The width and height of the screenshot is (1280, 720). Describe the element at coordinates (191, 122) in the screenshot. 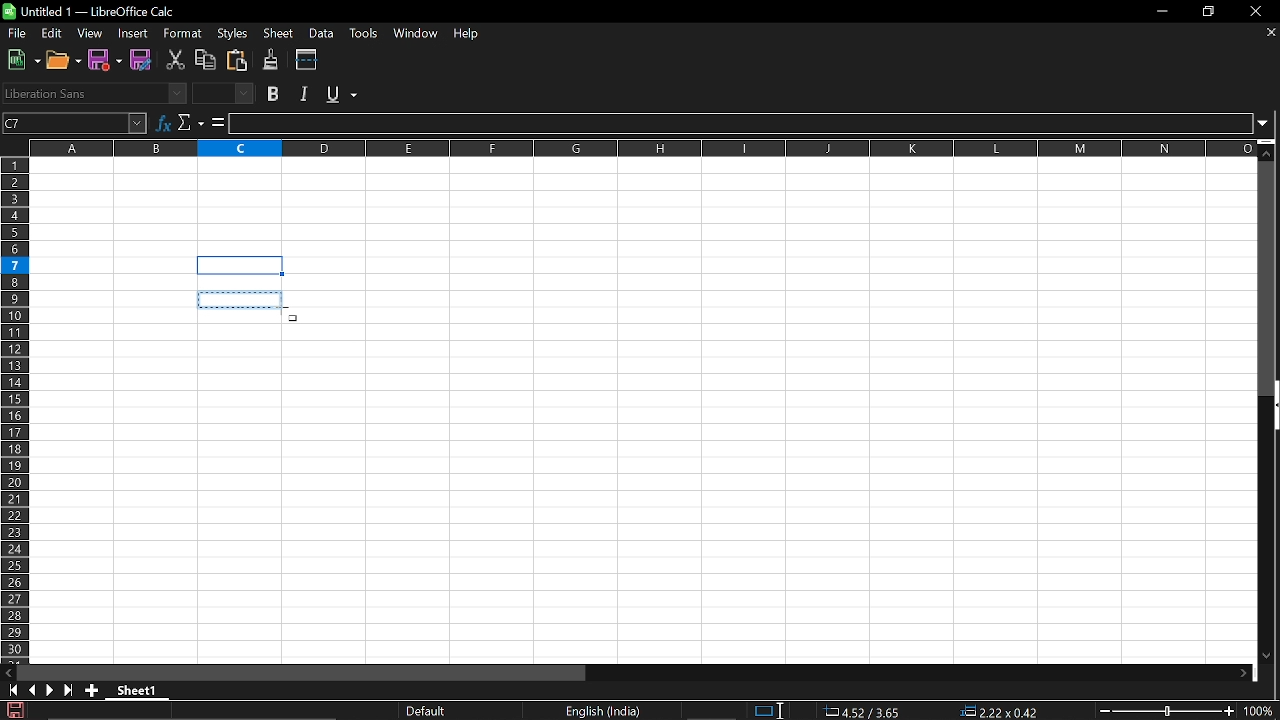

I see `Select function` at that location.